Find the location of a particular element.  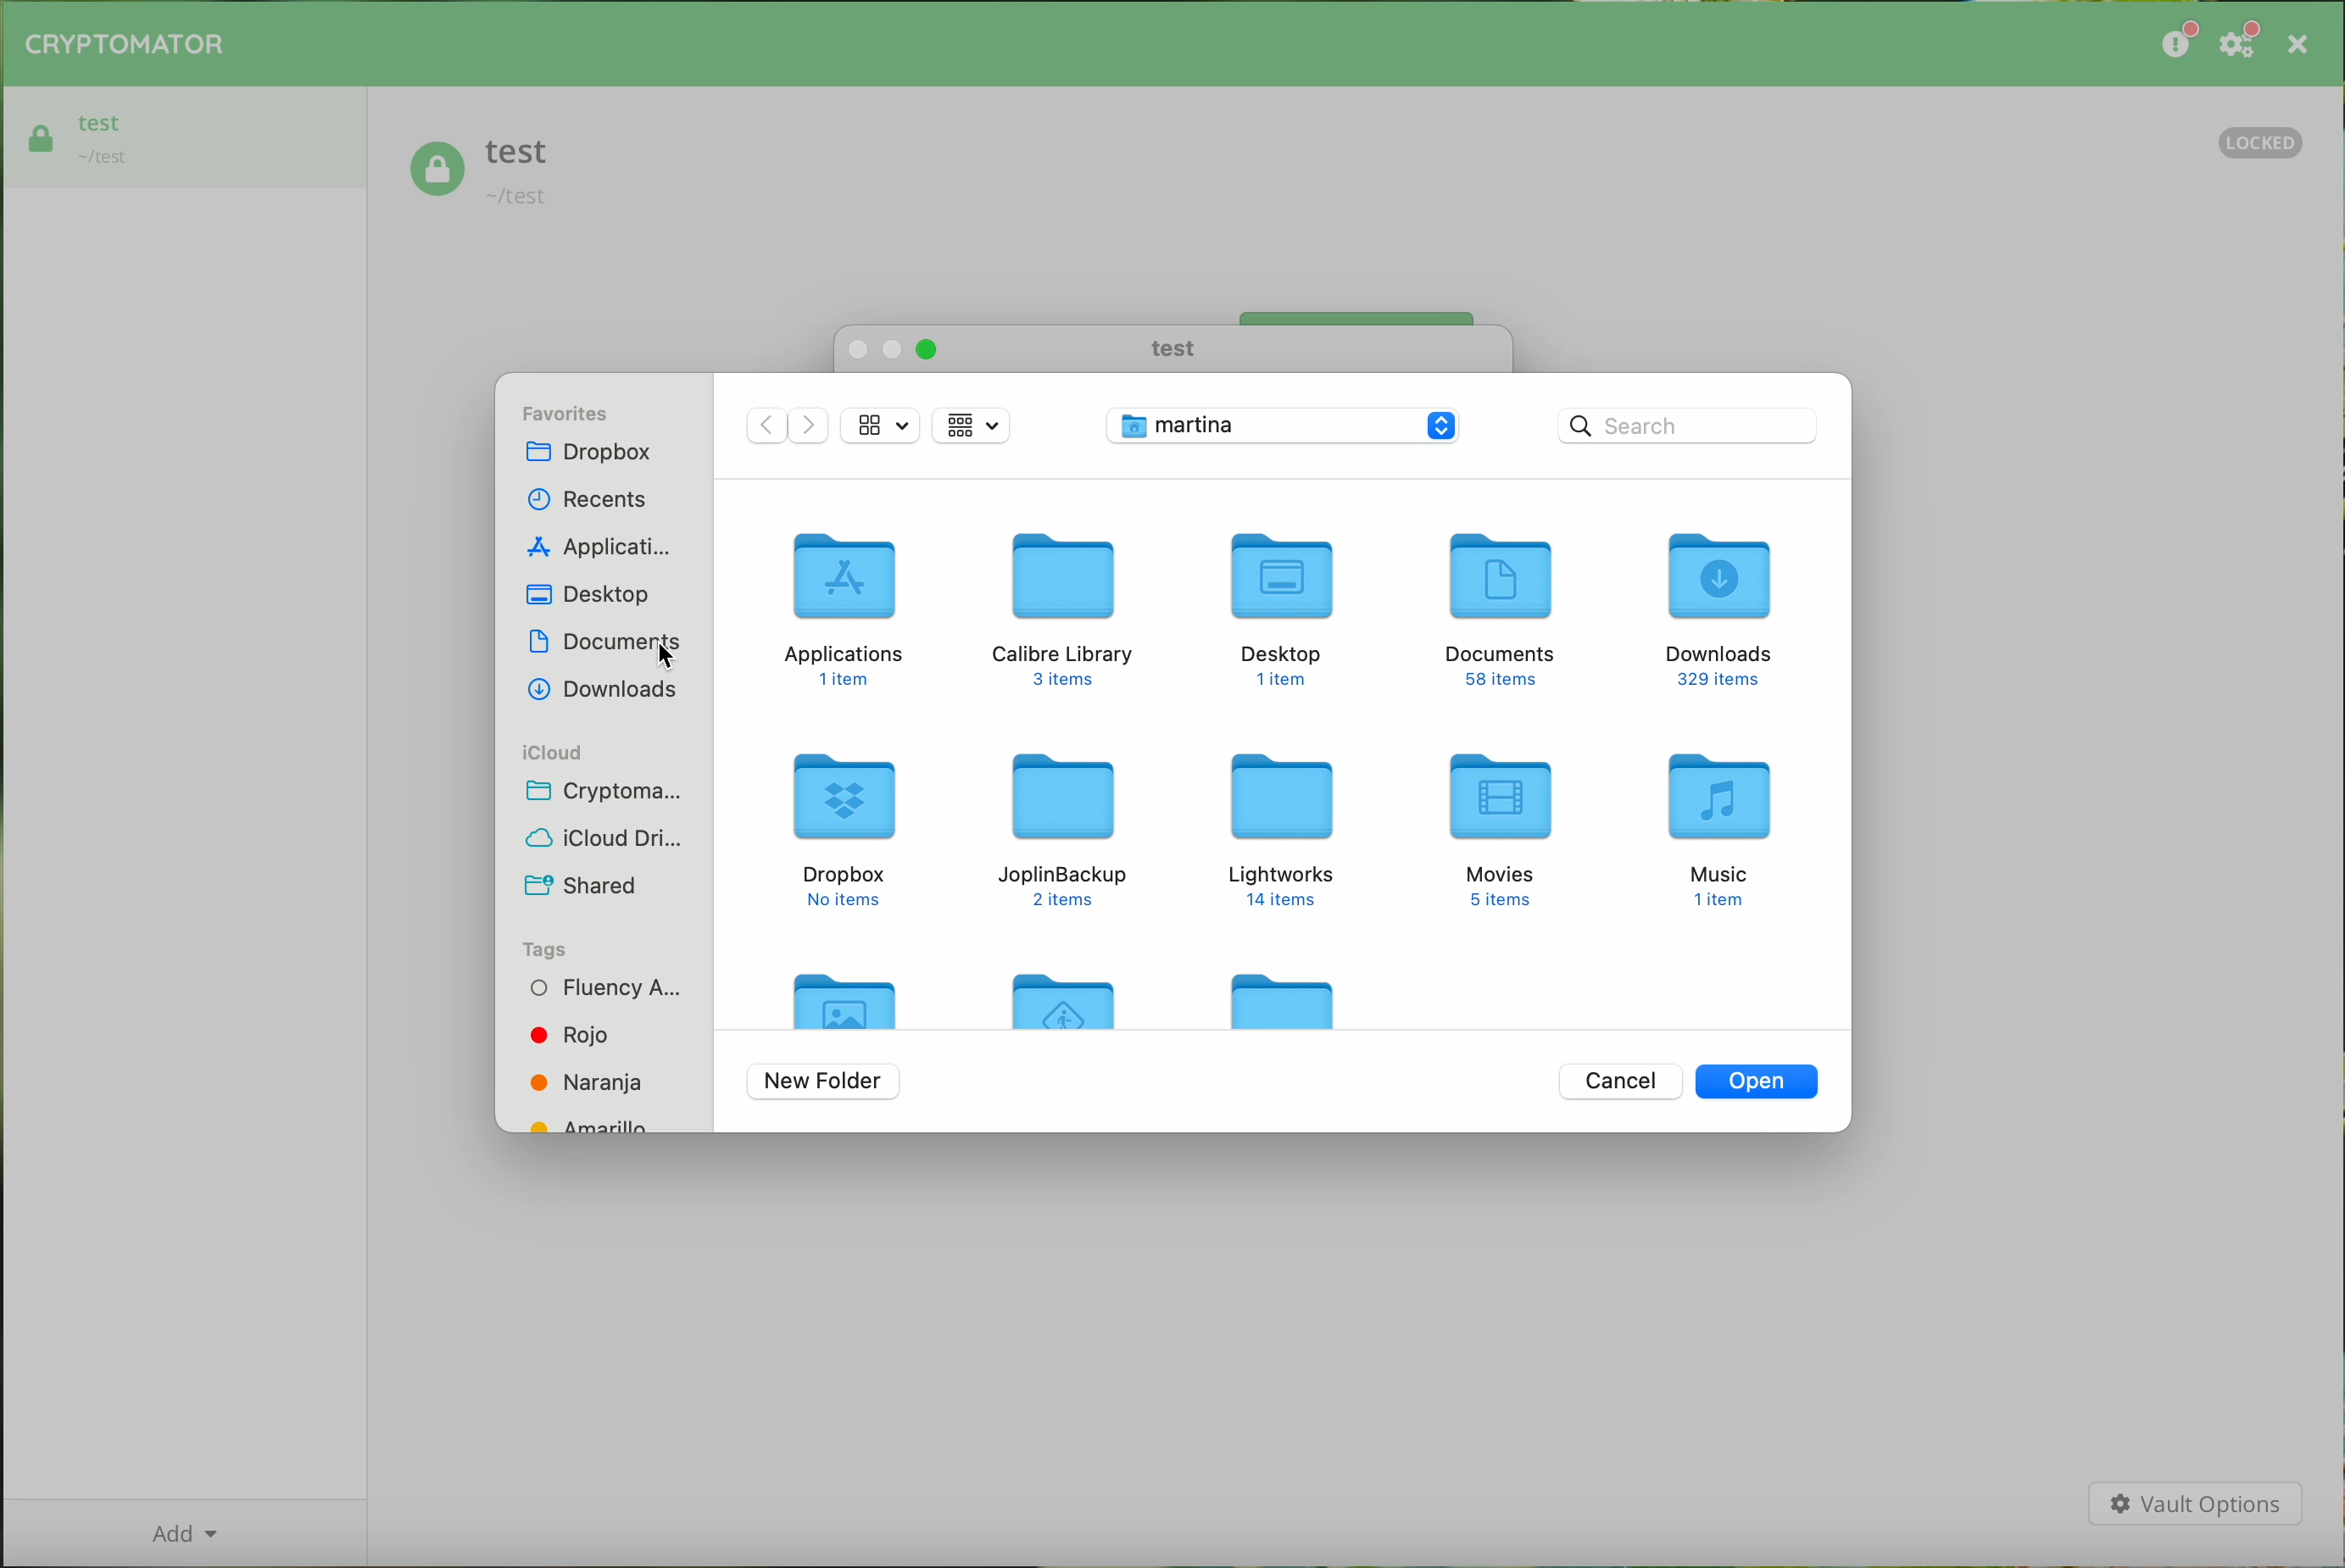

test vault is located at coordinates (482, 174).